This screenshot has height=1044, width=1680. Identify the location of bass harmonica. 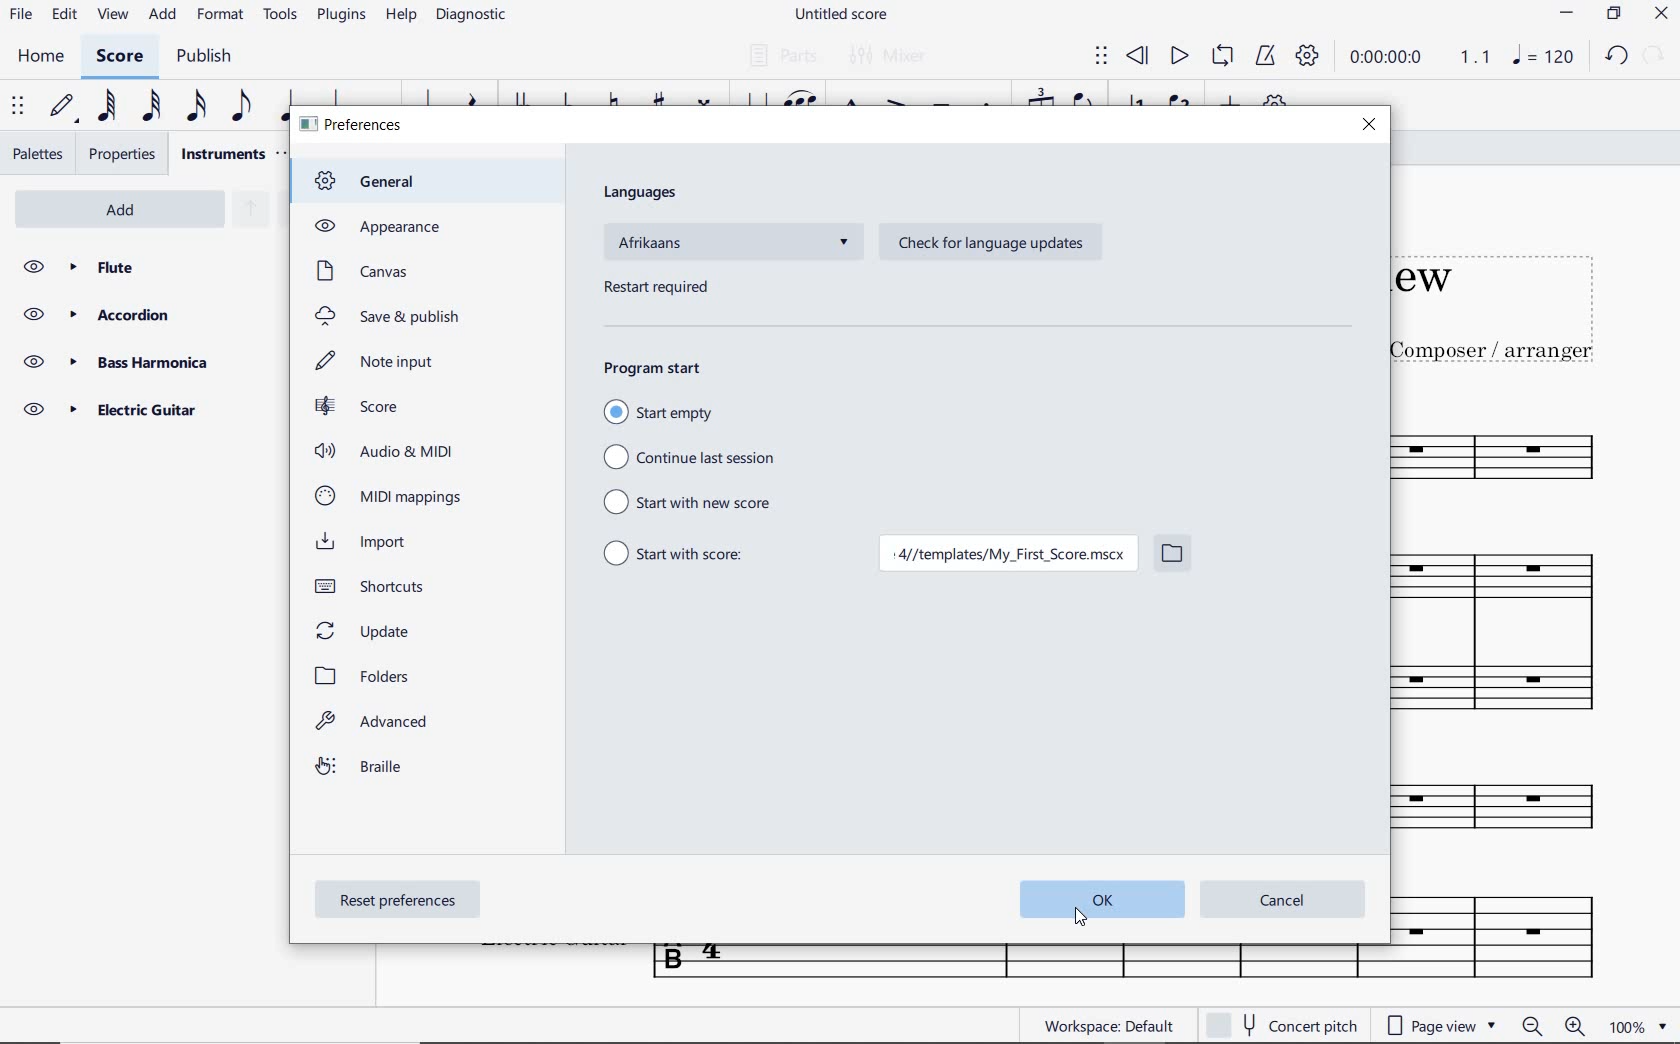
(143, 362).